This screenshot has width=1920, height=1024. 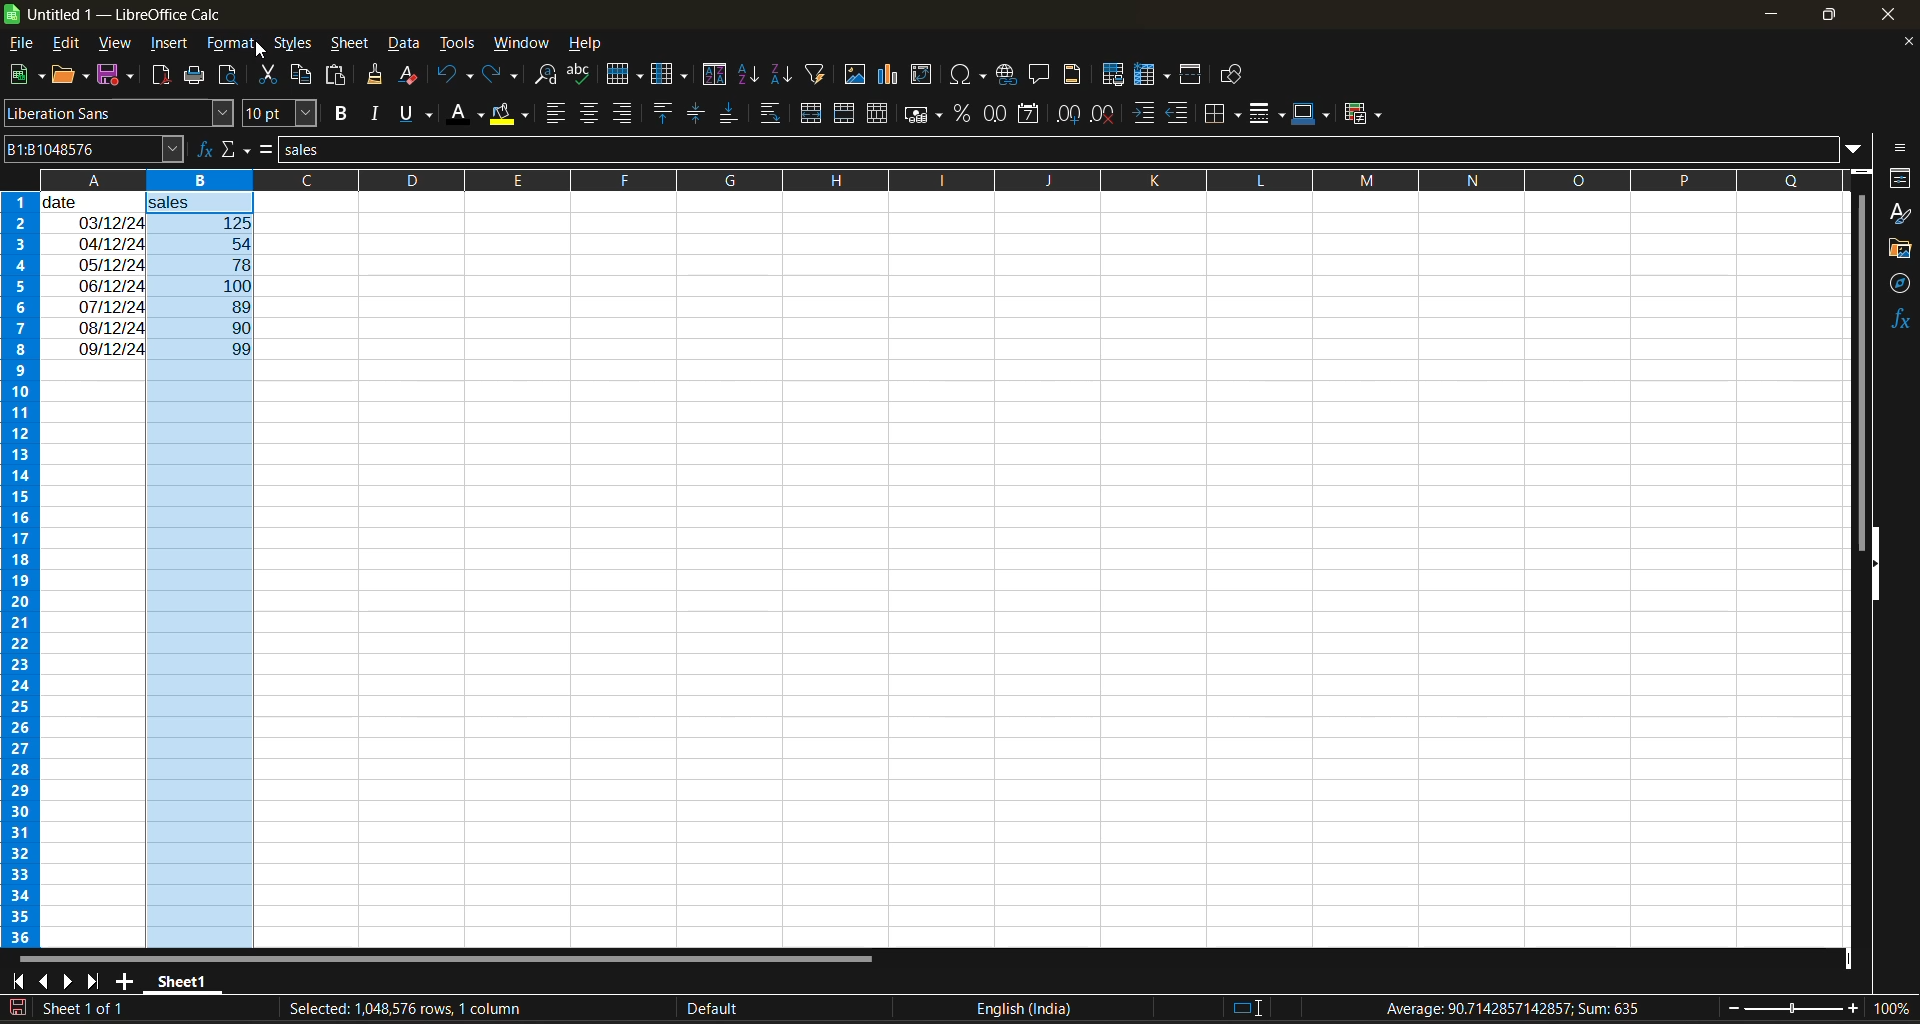 I want to click on borders, so click(x=1227, y=113).